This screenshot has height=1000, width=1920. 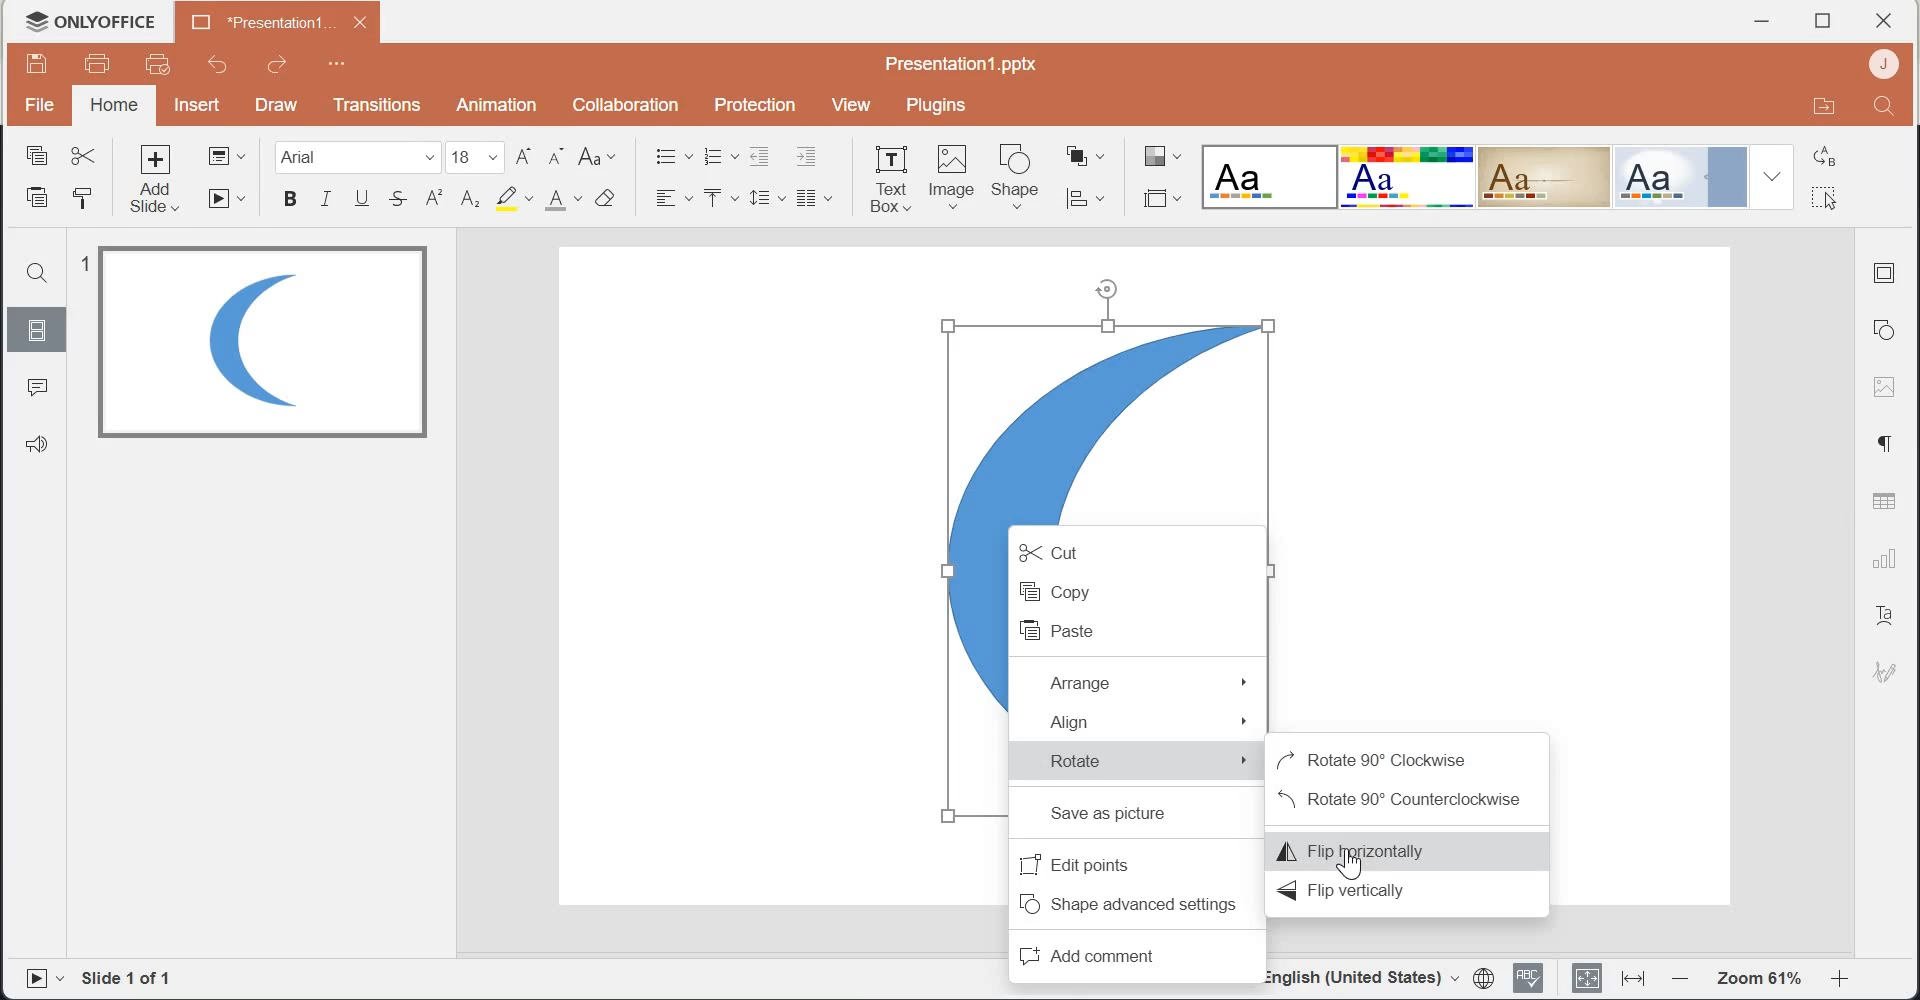 I want to click on Drop down, so click(x=1770, y=176).